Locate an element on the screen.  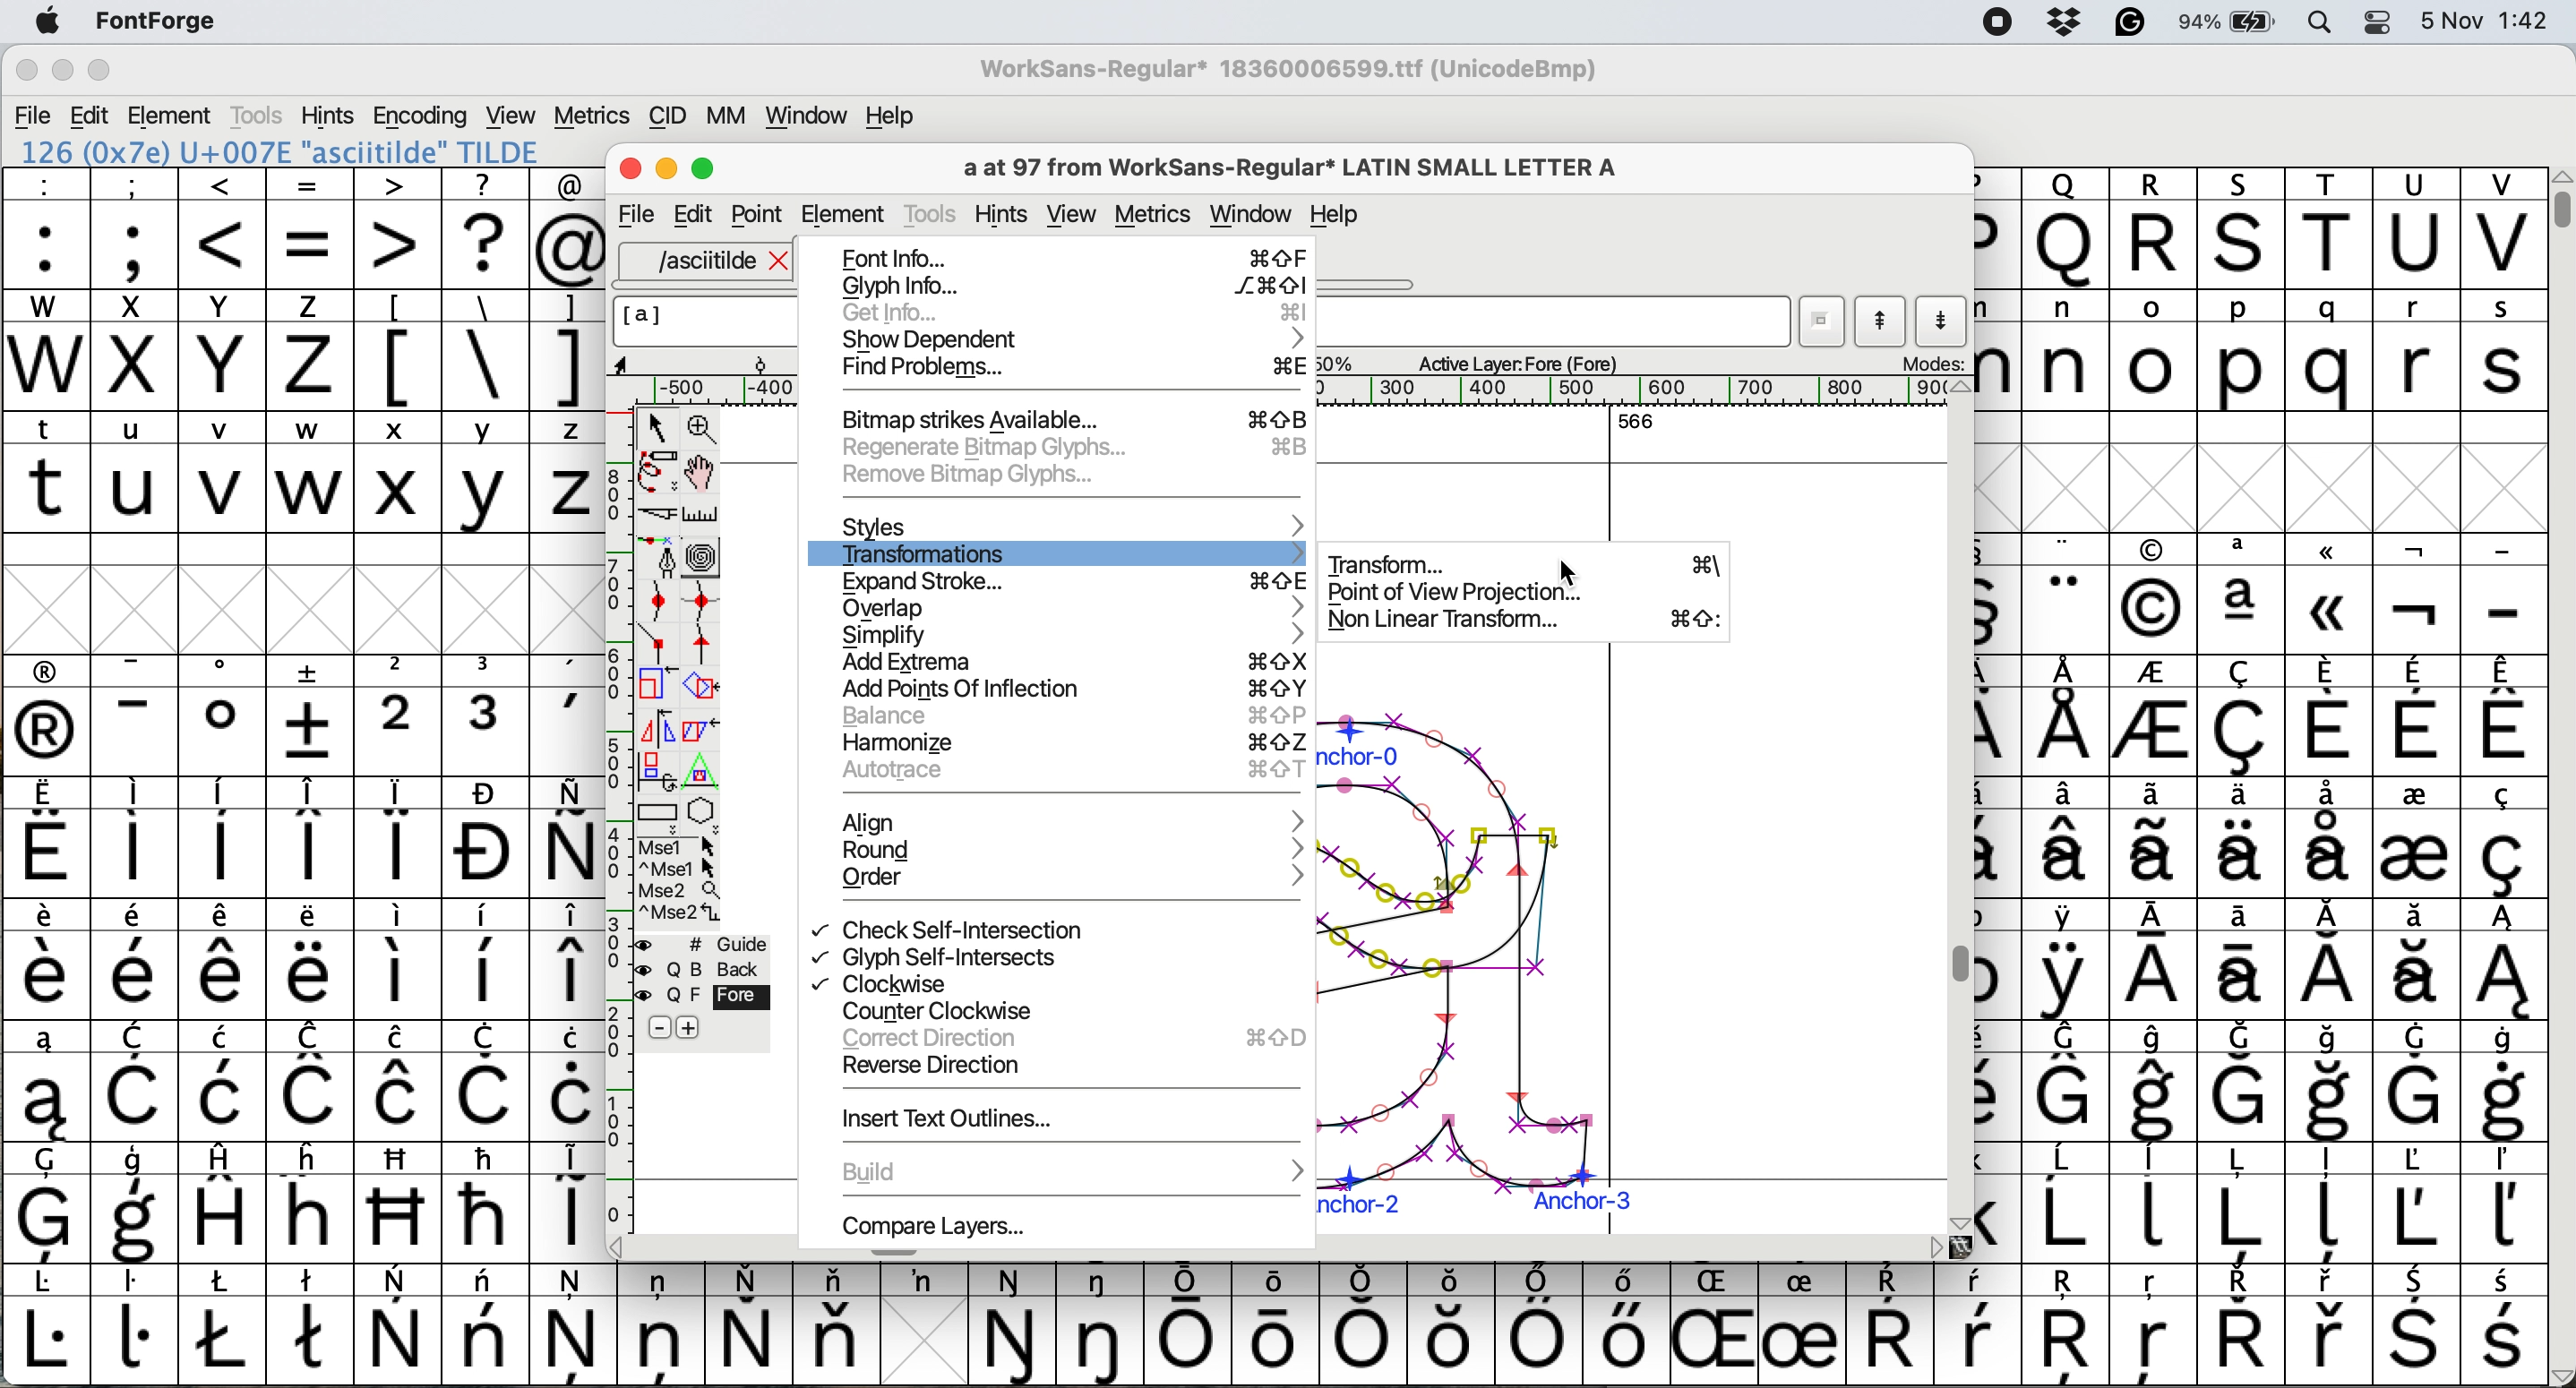
W is located at coordinates (49, 351).